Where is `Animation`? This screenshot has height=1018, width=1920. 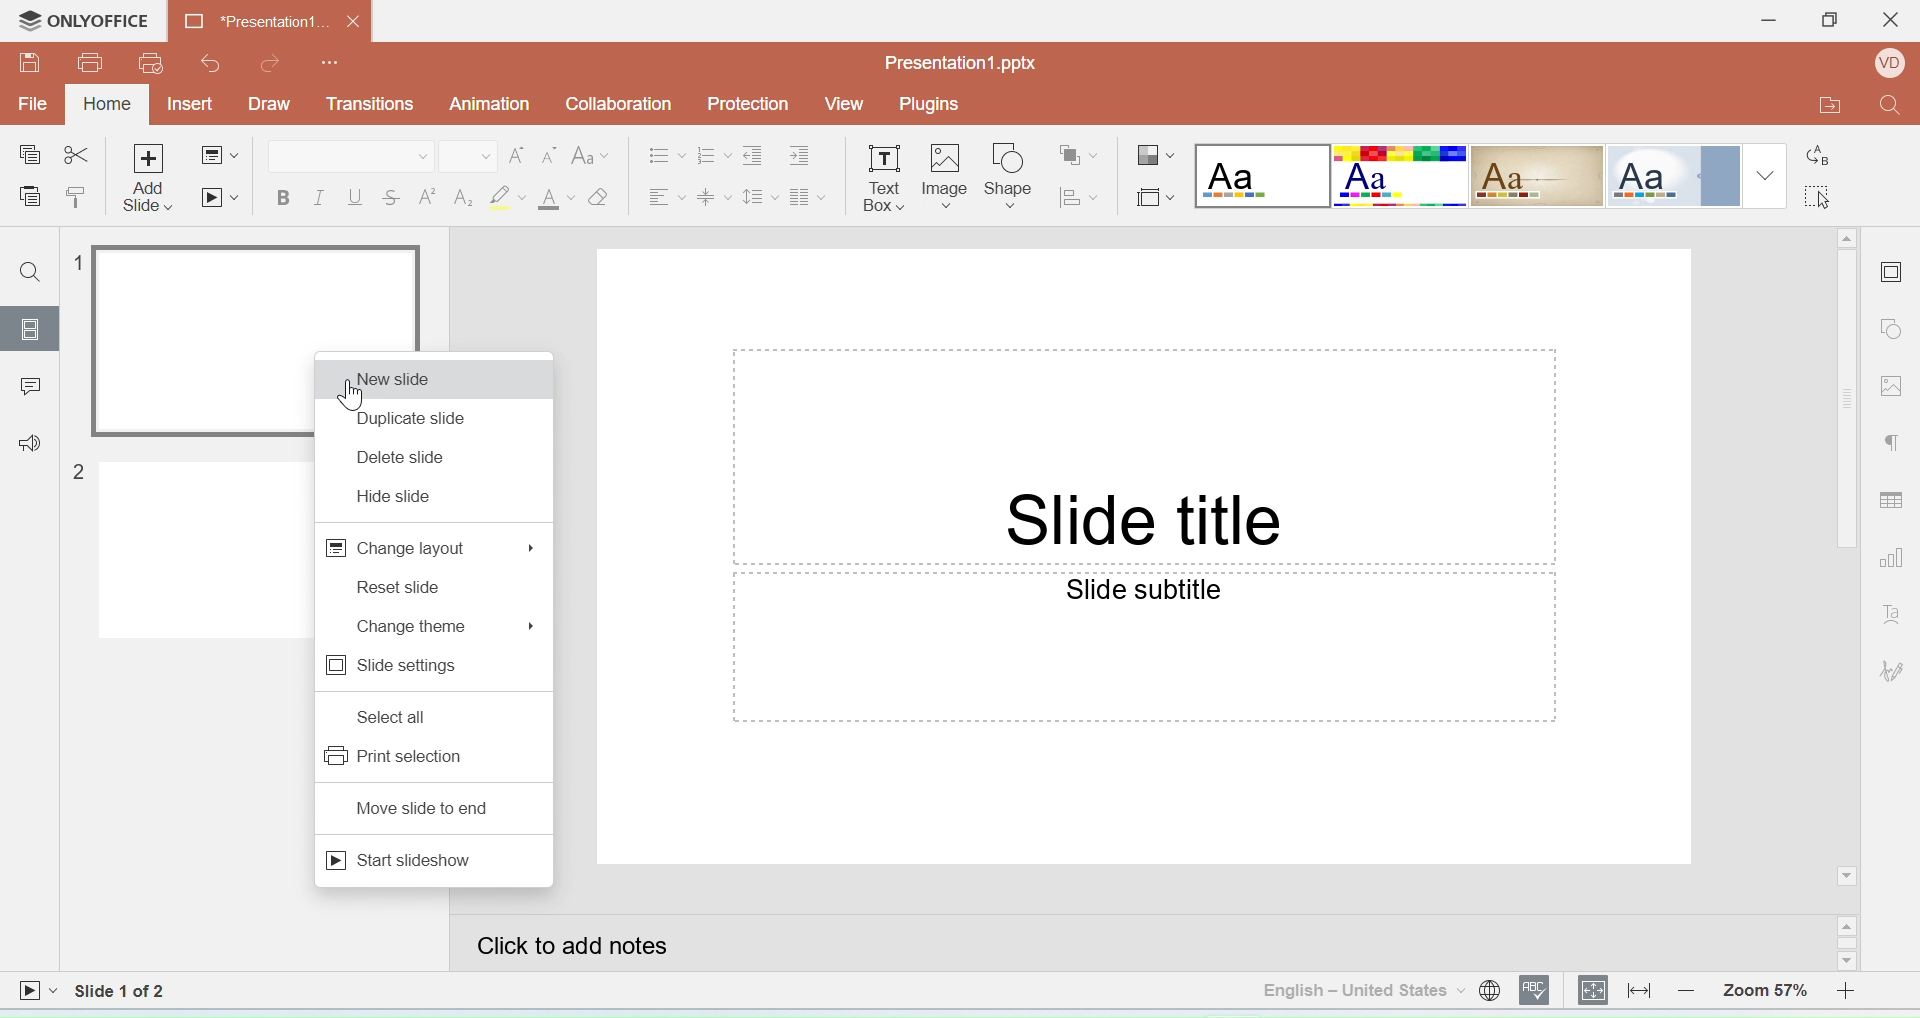
Animation is located at coordinates (492, 104).